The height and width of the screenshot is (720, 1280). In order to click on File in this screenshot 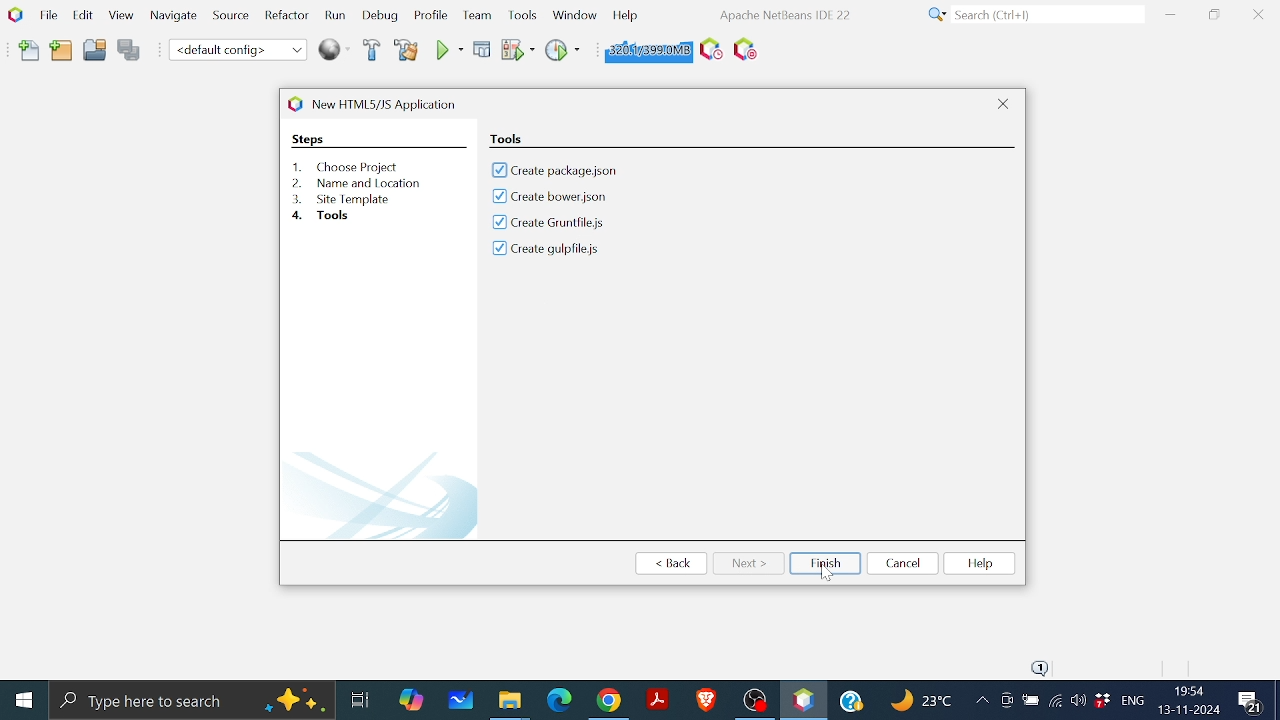, I will do `click(46, 15)`.